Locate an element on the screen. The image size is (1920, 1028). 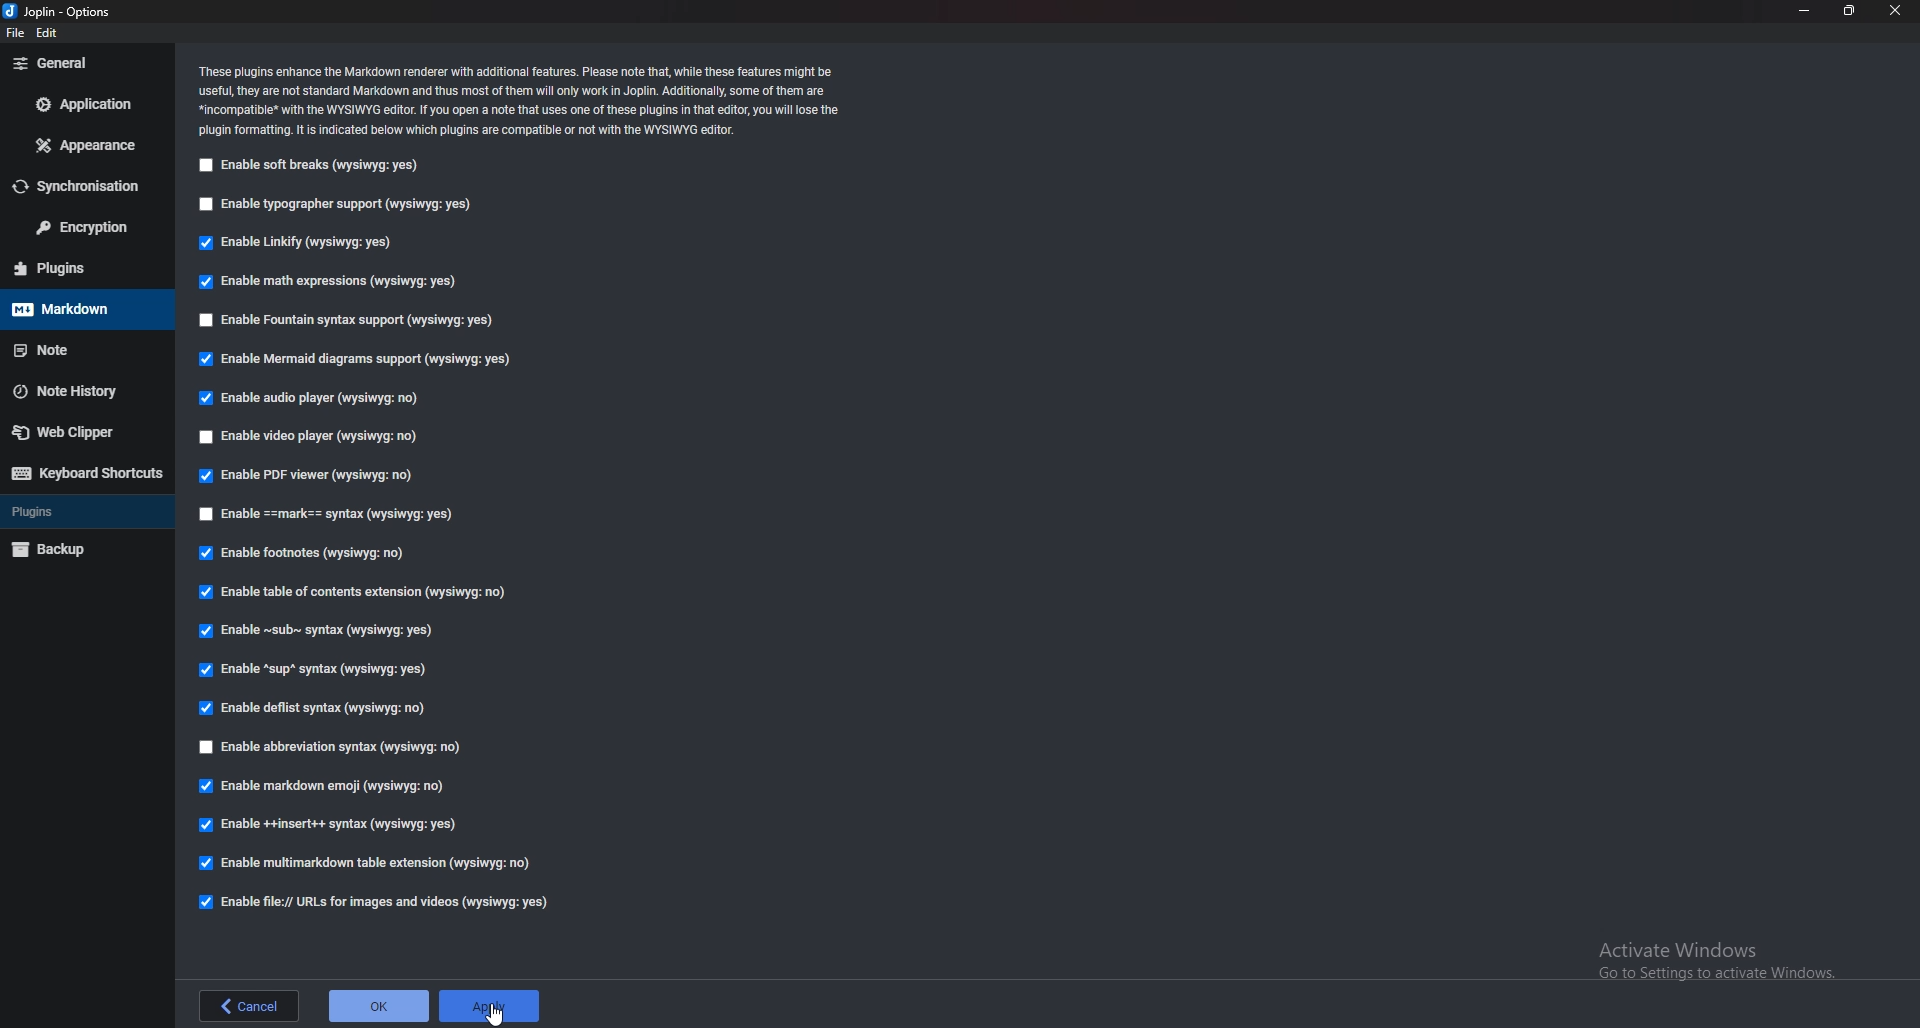
markdown Info is located at coordinates (521, 100).